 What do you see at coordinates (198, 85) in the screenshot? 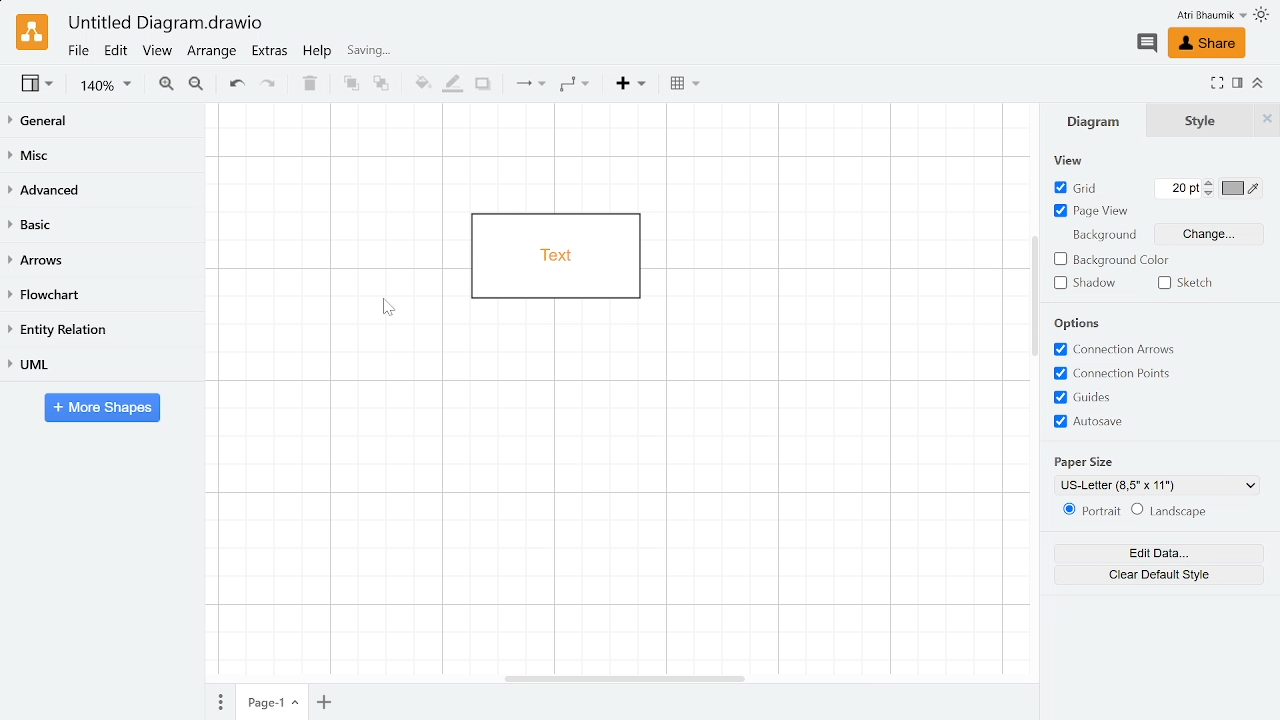
I see `Zoom out` at bounding box center [198, 85].